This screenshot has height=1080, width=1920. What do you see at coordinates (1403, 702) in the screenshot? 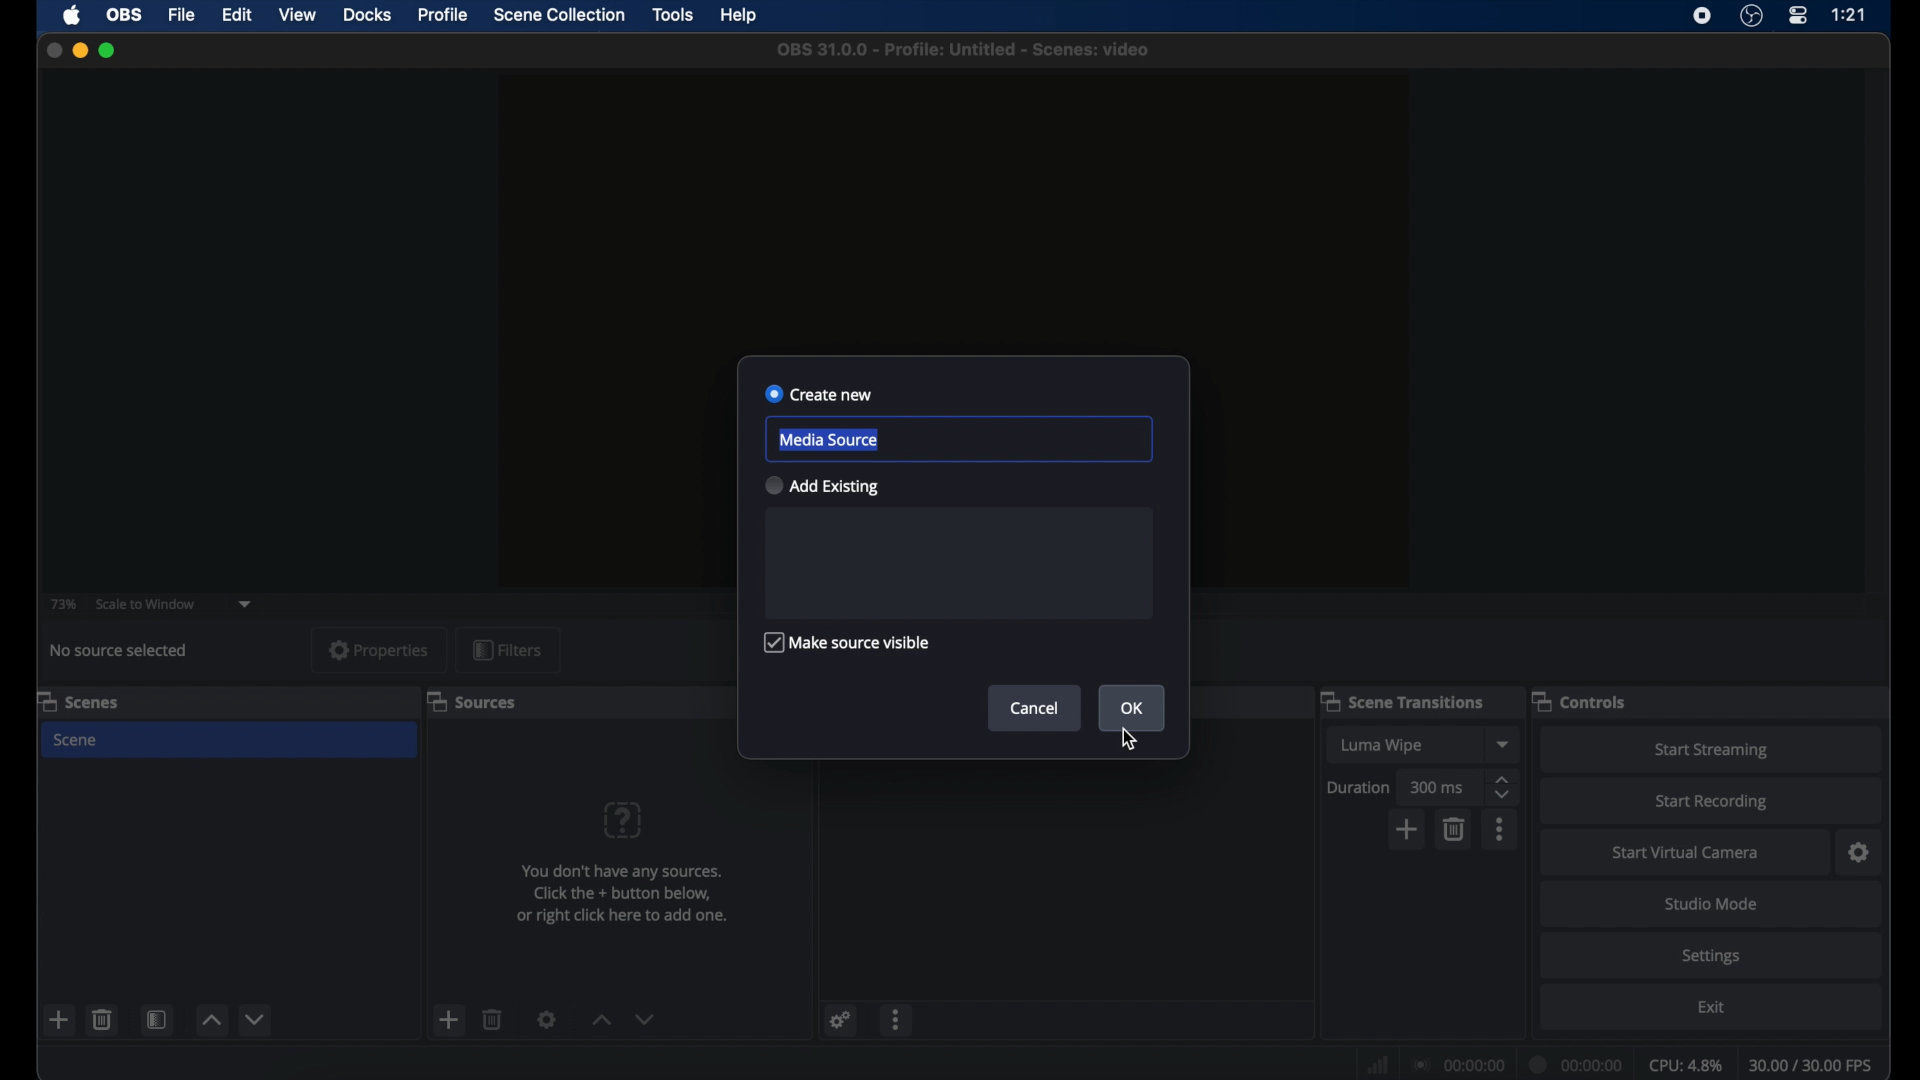
I see `scene transitions` at bounding box center [1403, 702].